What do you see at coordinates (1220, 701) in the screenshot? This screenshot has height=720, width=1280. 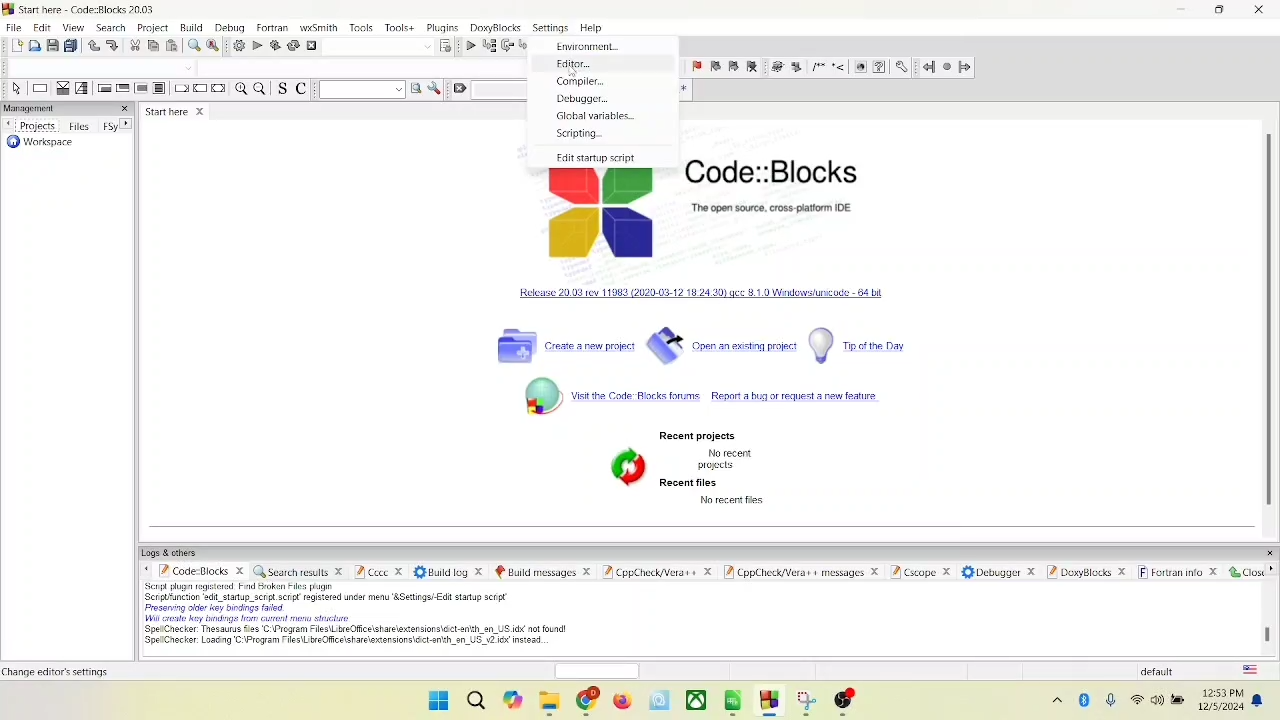 I see `time and date` at bounding box center [1220, 701].